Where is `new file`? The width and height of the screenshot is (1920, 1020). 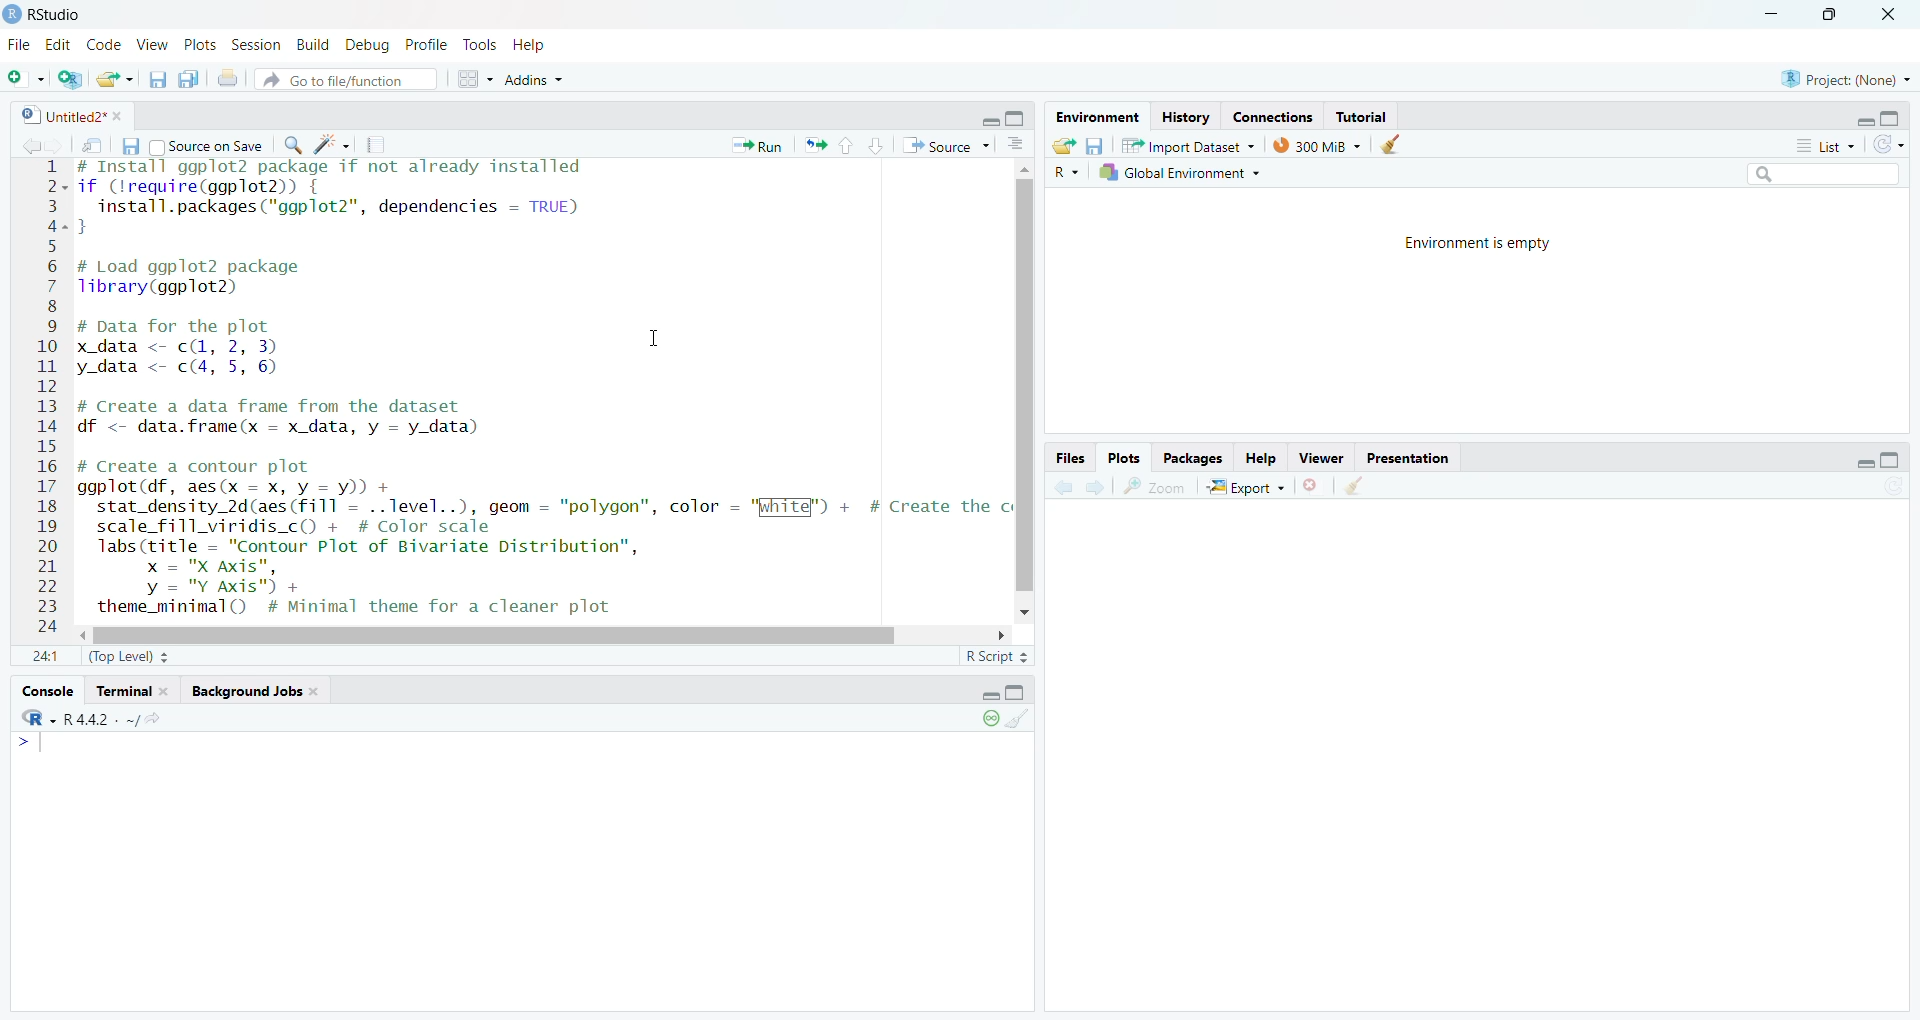
new file is located at coordinates (23, 78).